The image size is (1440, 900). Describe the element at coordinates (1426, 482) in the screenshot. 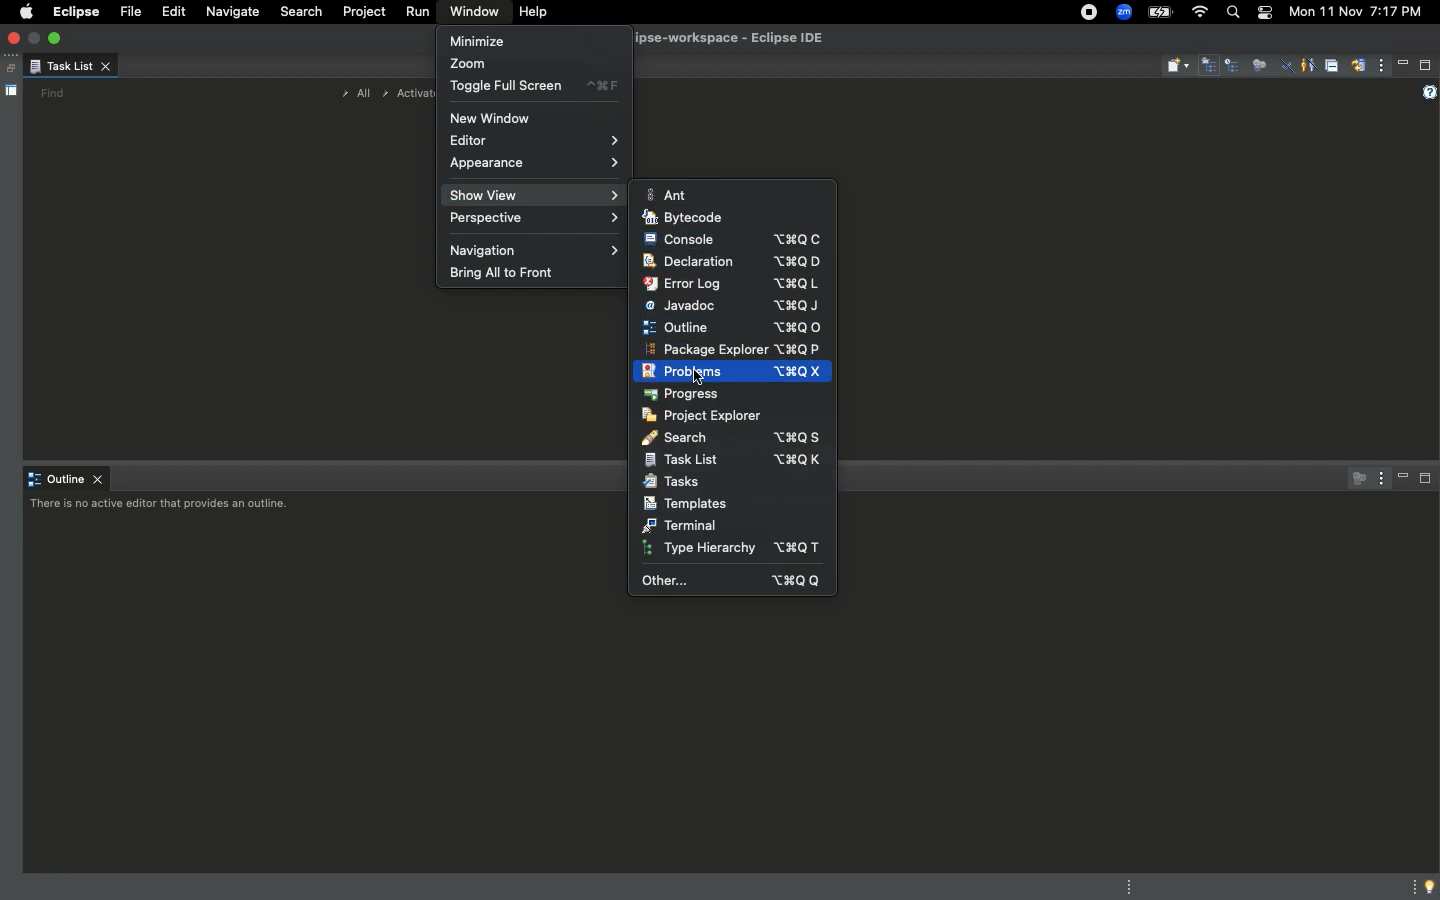

I see `Maximize` at that location.